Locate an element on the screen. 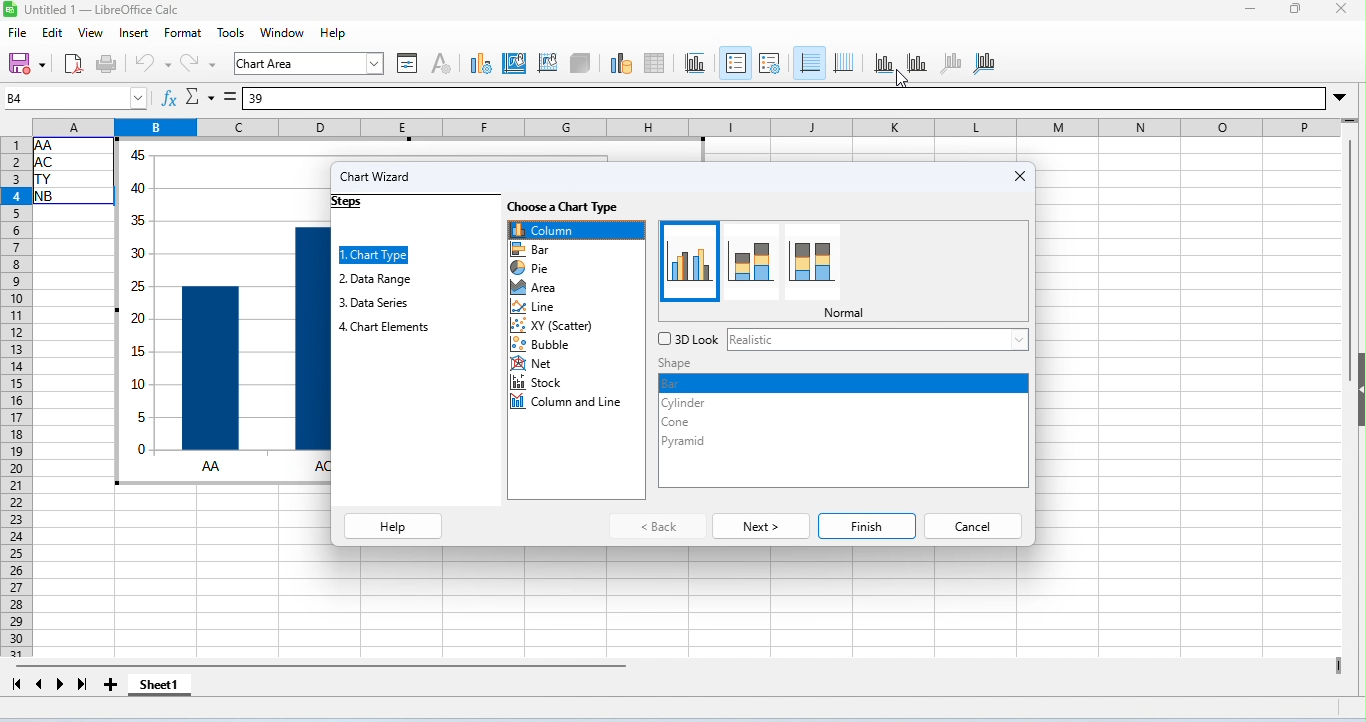 This screenshot has height=722, width=1366. back is located at coordinates (652, 528).